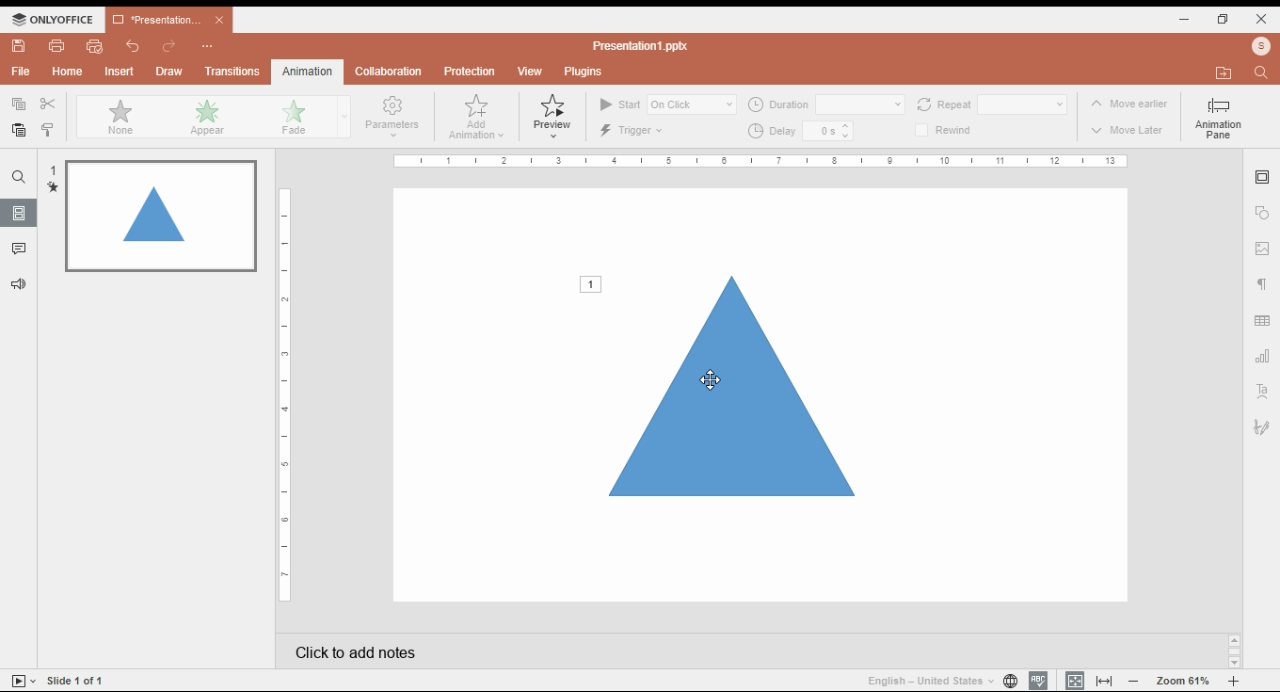 The image size is (1280, 692). I want to click on quick print, so click(93, 47).